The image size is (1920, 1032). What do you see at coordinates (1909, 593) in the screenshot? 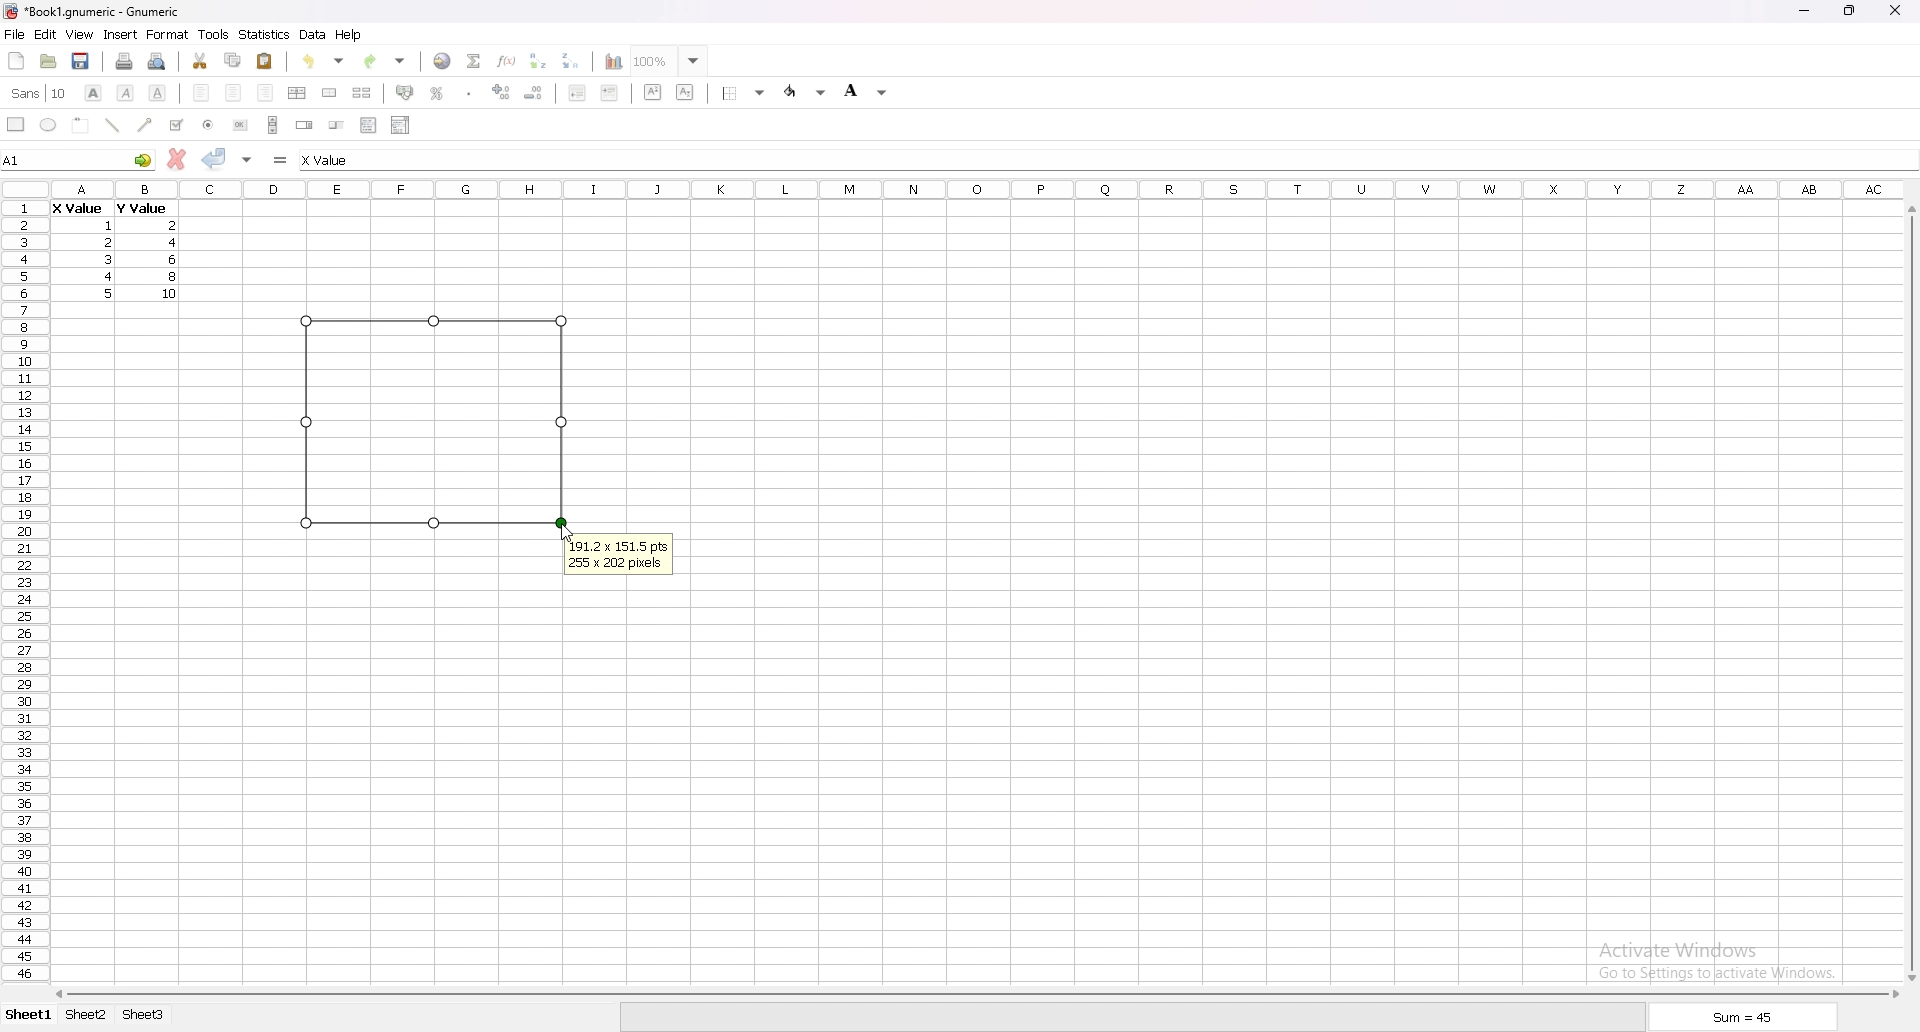
I see `scroll bar` at bounding box center [1909, 593].